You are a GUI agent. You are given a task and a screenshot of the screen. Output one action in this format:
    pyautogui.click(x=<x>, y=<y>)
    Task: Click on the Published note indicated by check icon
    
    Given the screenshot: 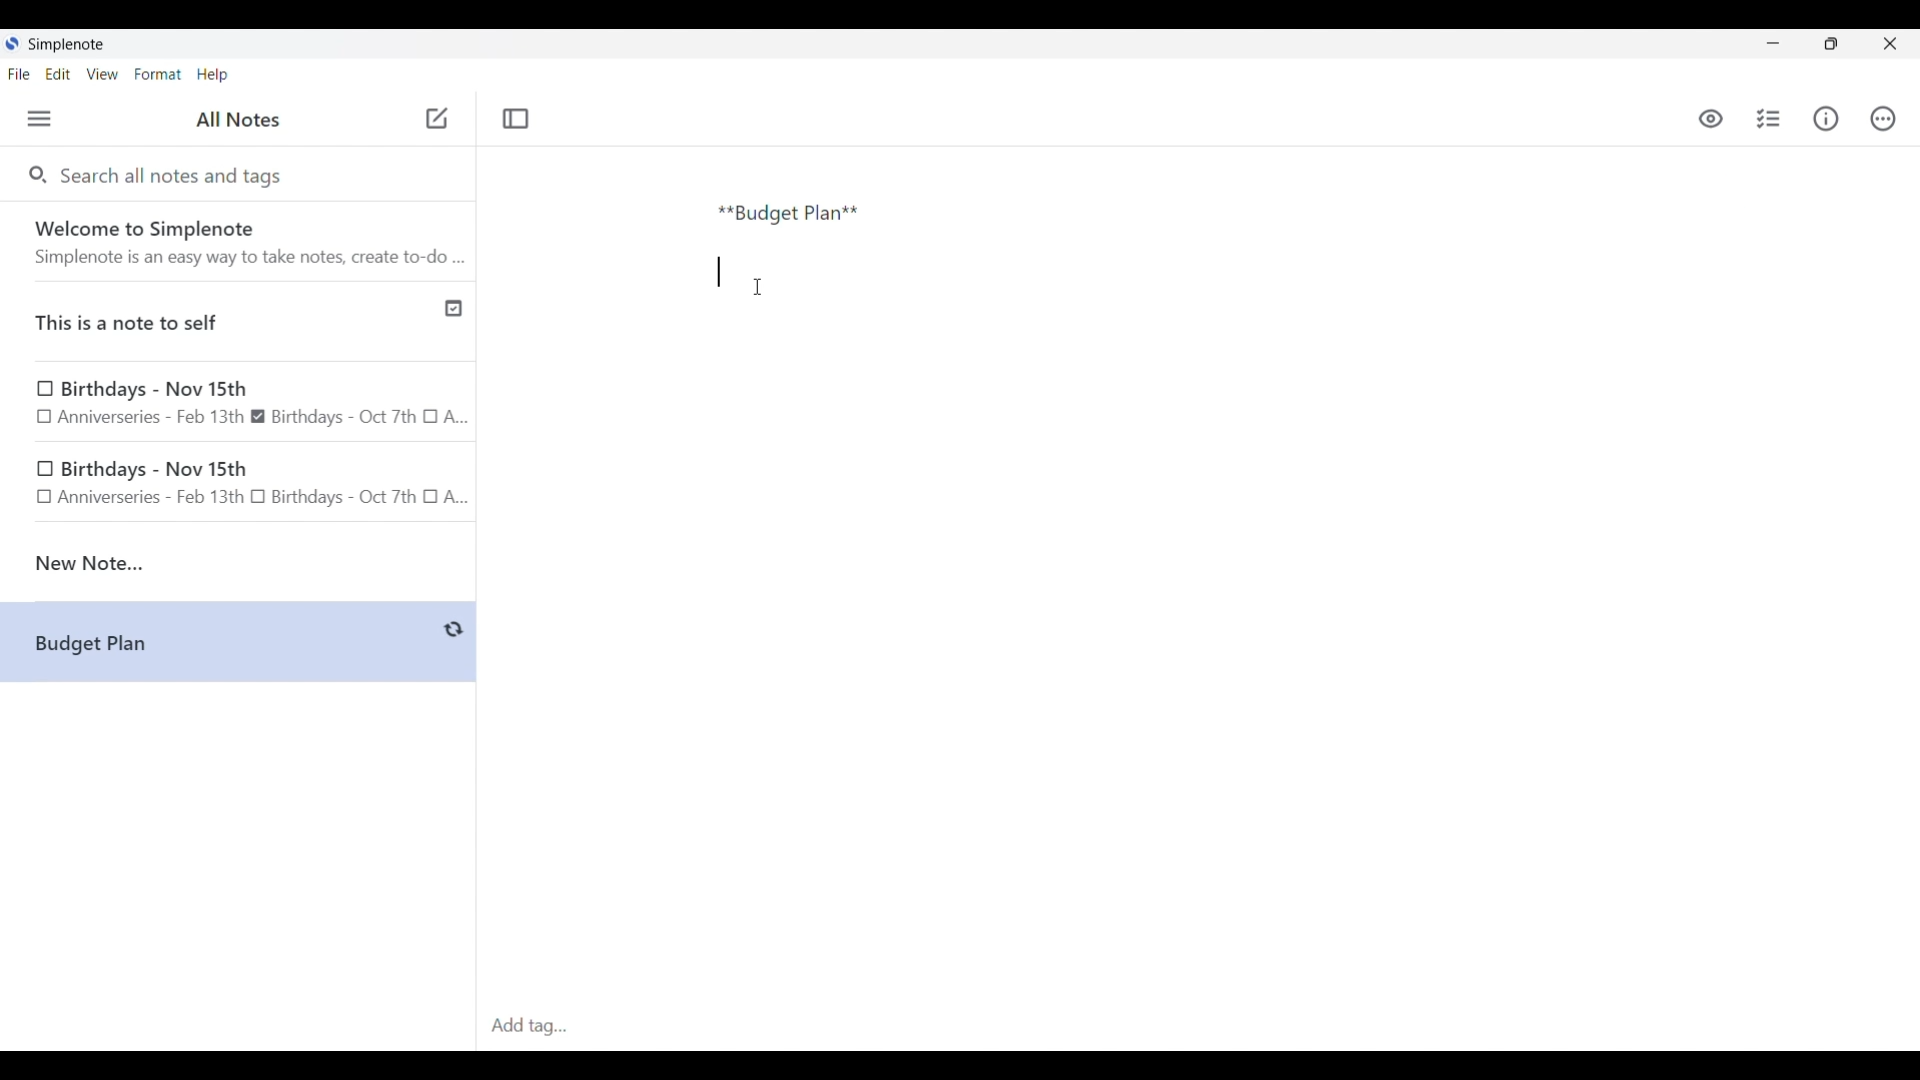 What is the action you would take?
    pyautogui.click(x=240, y=322)
    